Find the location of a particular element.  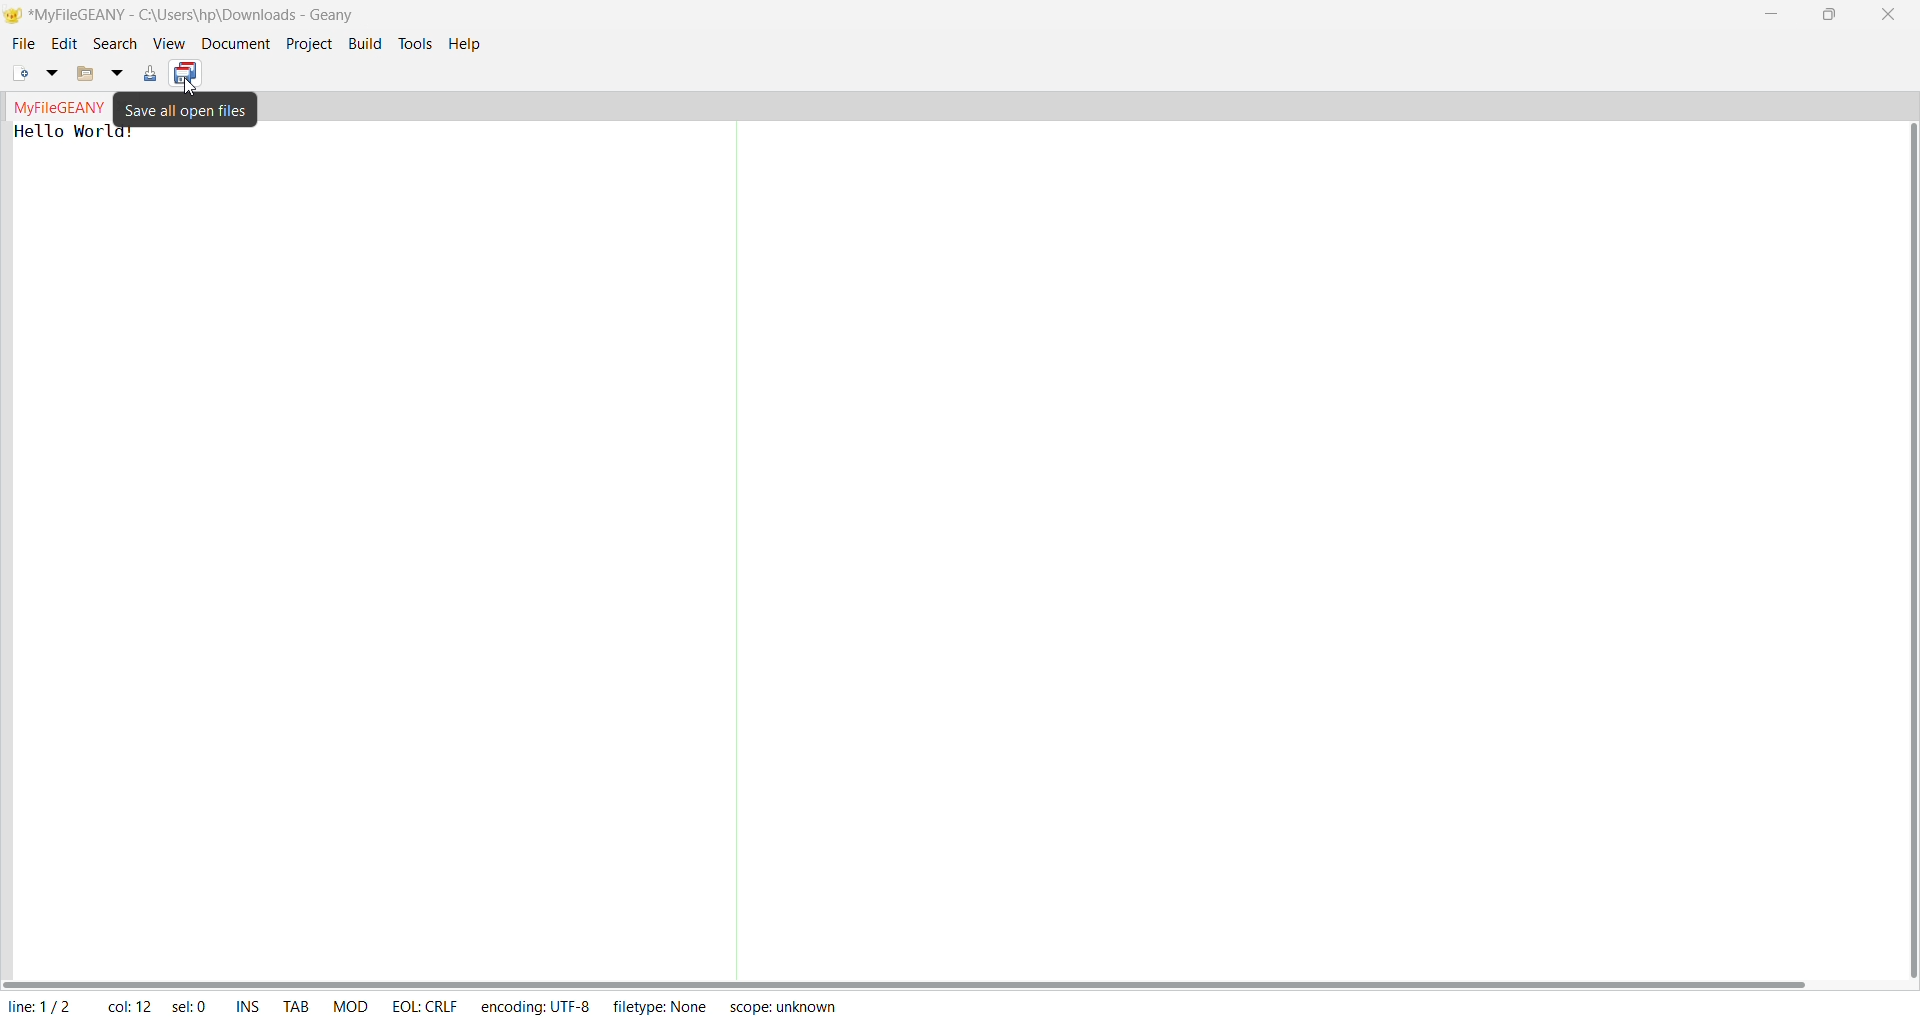

Hello World is located at coordinates (70, 132).